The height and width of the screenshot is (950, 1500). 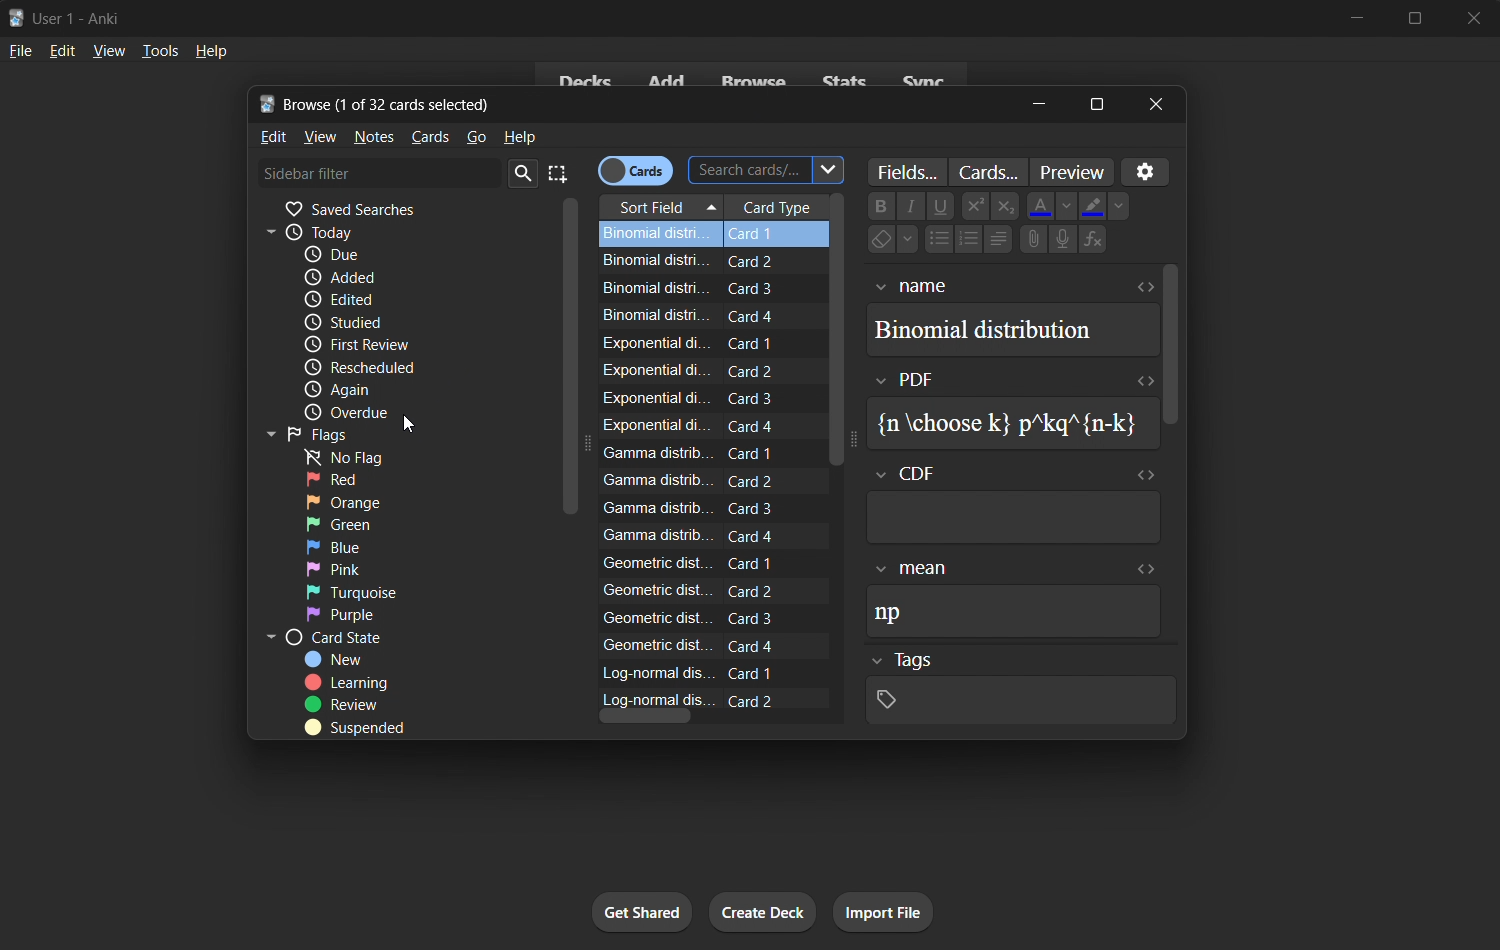 What do you see at coordinates (358, 728) in the screenshot?
I see `suspended` at bounding box center [358, 728].